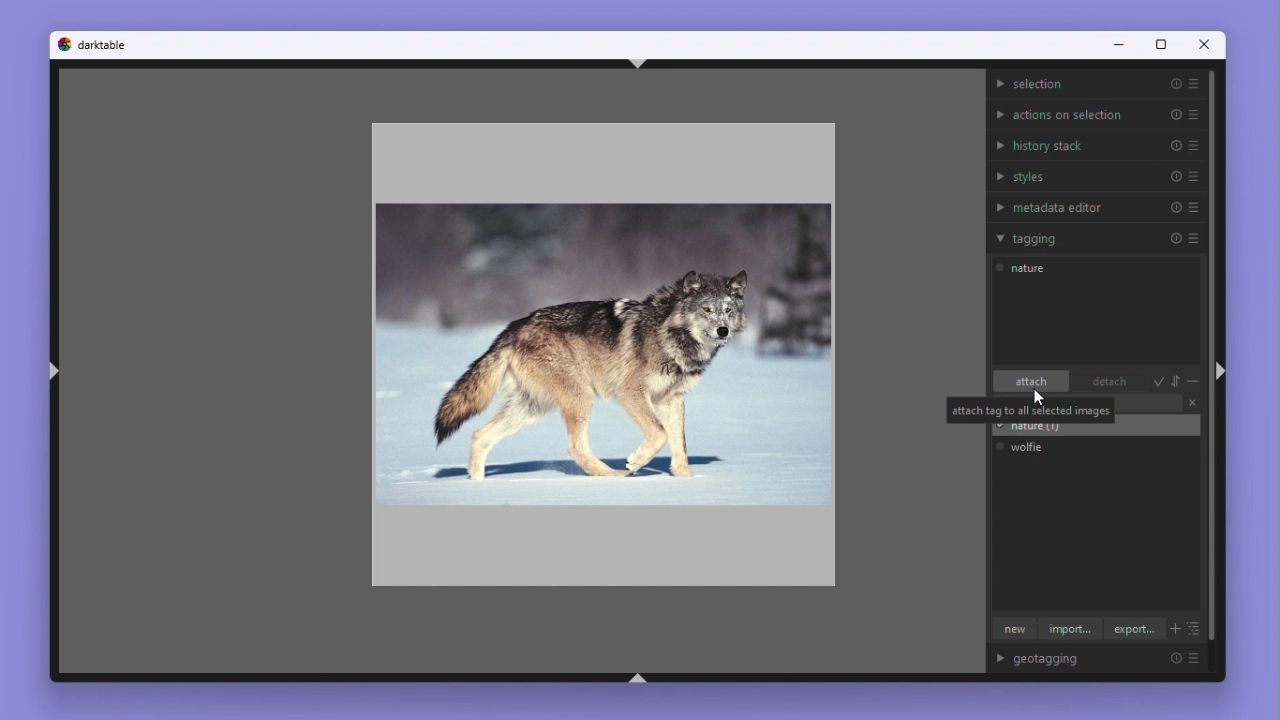  Describe the element at coordinates (1027, 271) in the screenshot. I see `Nature tag` at that location.